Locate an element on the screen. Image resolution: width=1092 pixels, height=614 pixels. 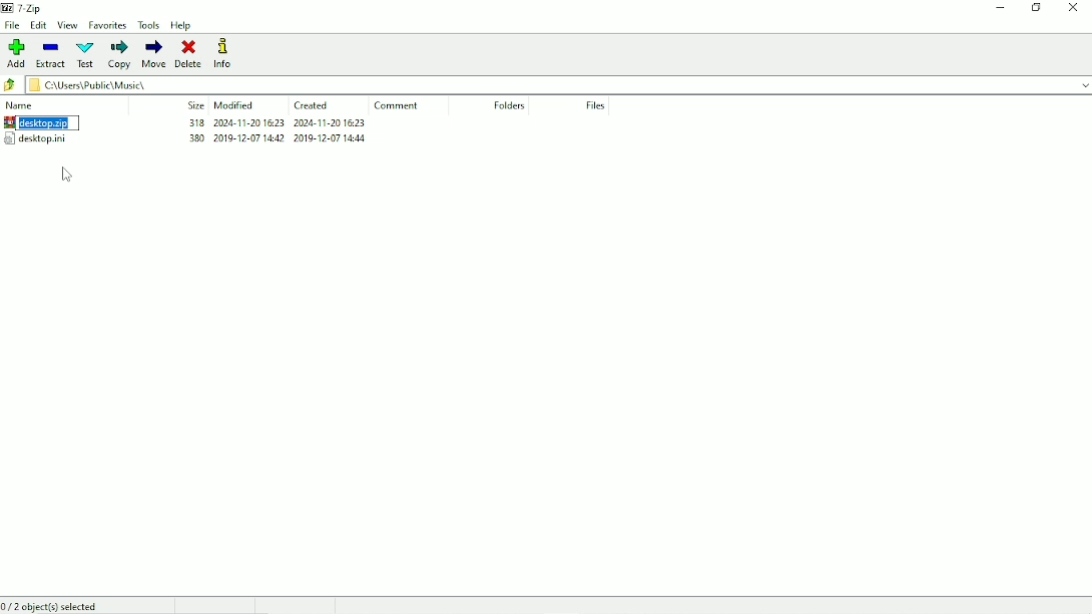
Favorites is located at coordinates (109, 25).